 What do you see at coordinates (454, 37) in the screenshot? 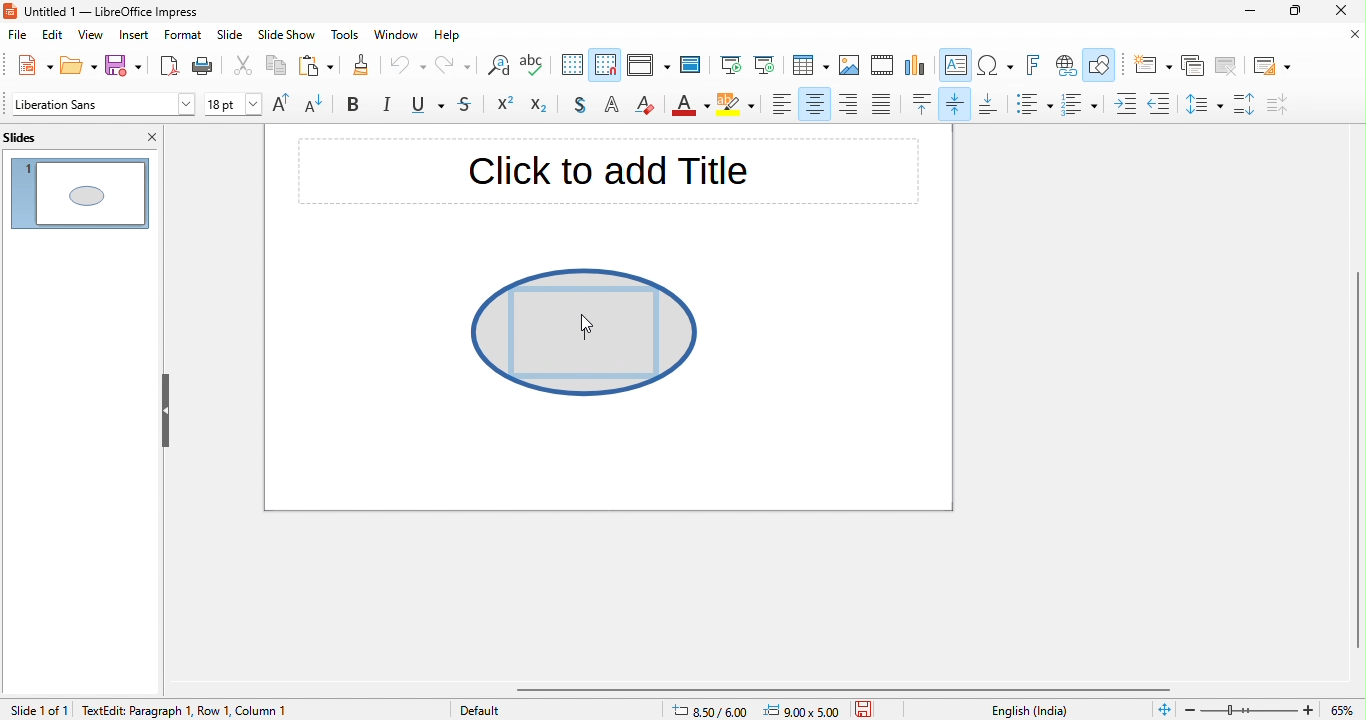
I see `help` at bounding box center [454, 37].